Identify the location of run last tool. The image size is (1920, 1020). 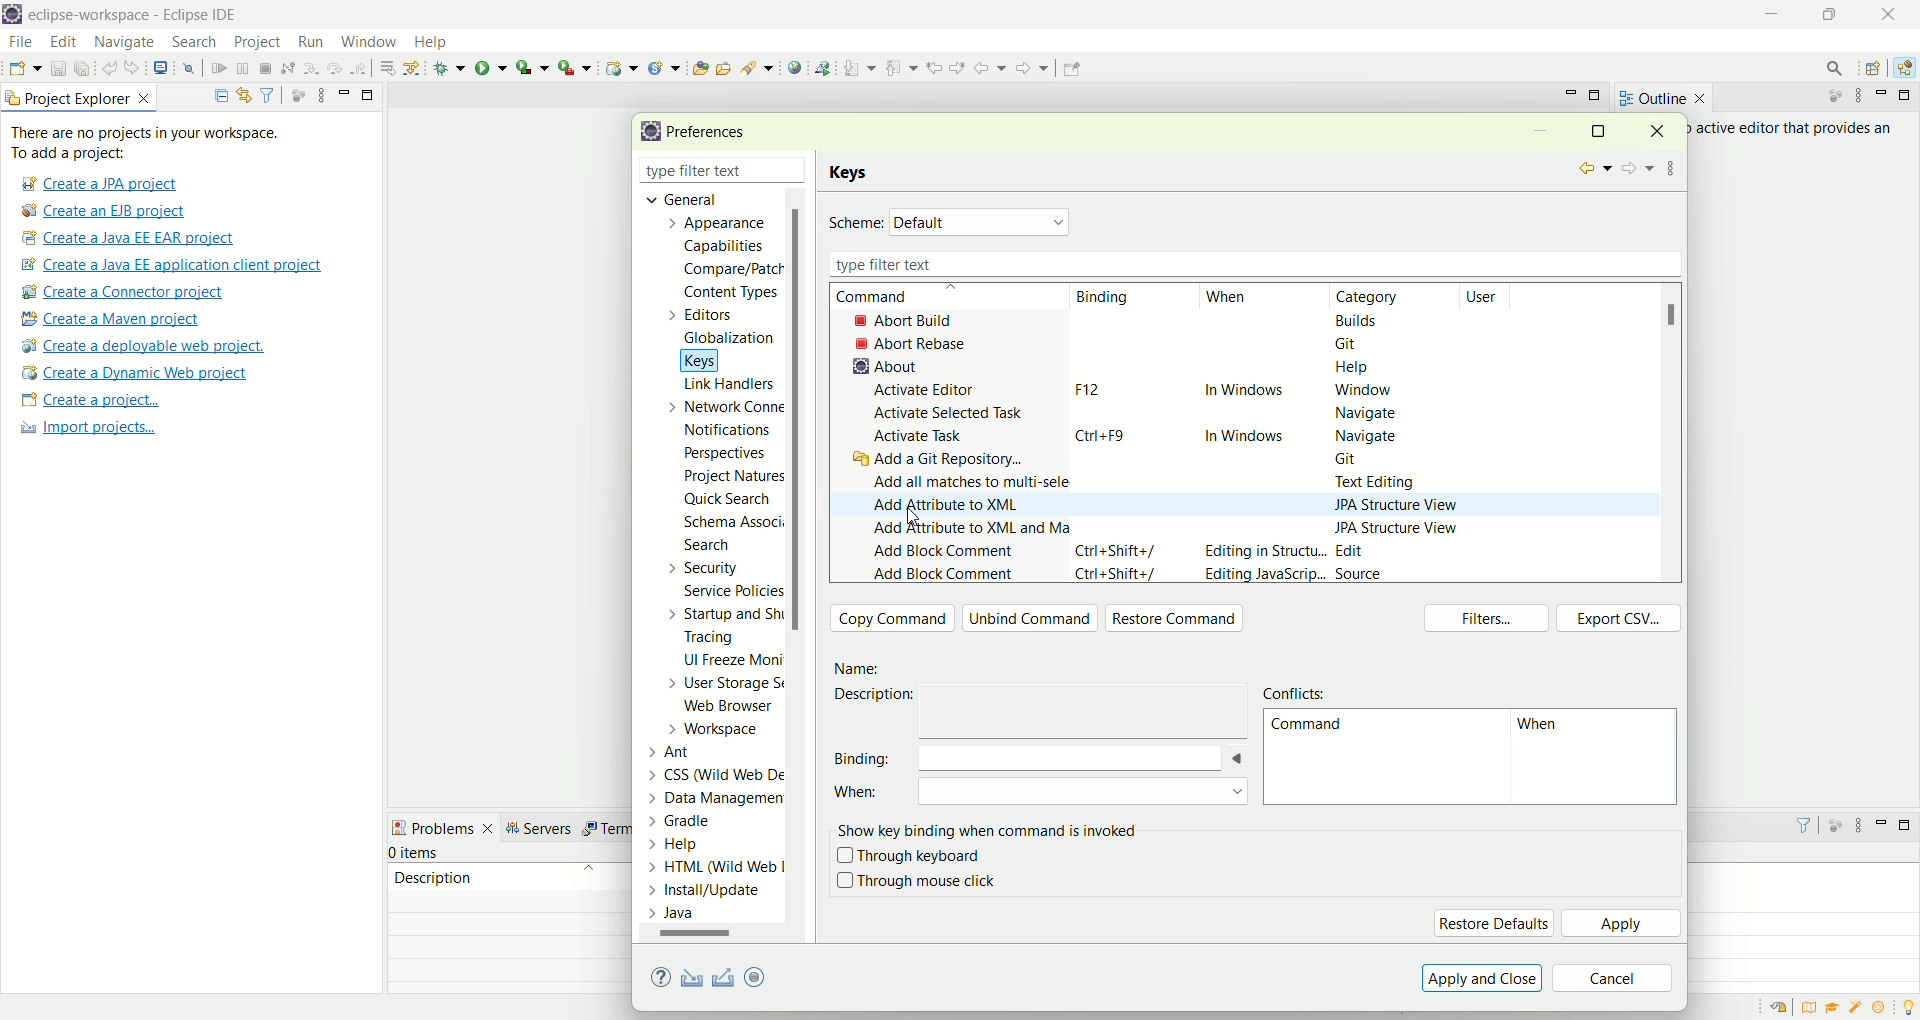
(577, 67).